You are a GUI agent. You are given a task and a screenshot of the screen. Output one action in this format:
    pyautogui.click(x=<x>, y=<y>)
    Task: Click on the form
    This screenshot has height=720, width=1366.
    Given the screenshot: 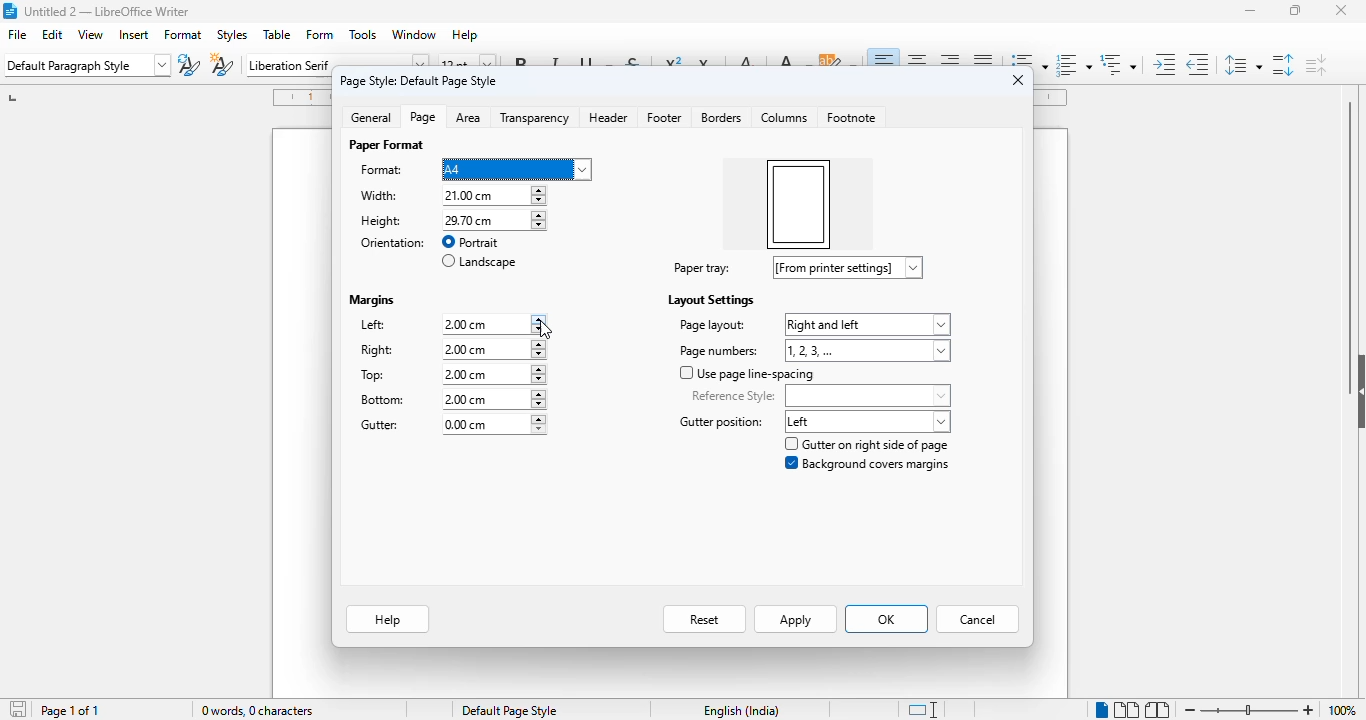 What is the action you would take?
    pyautogui.click(x=321, y=35)
    